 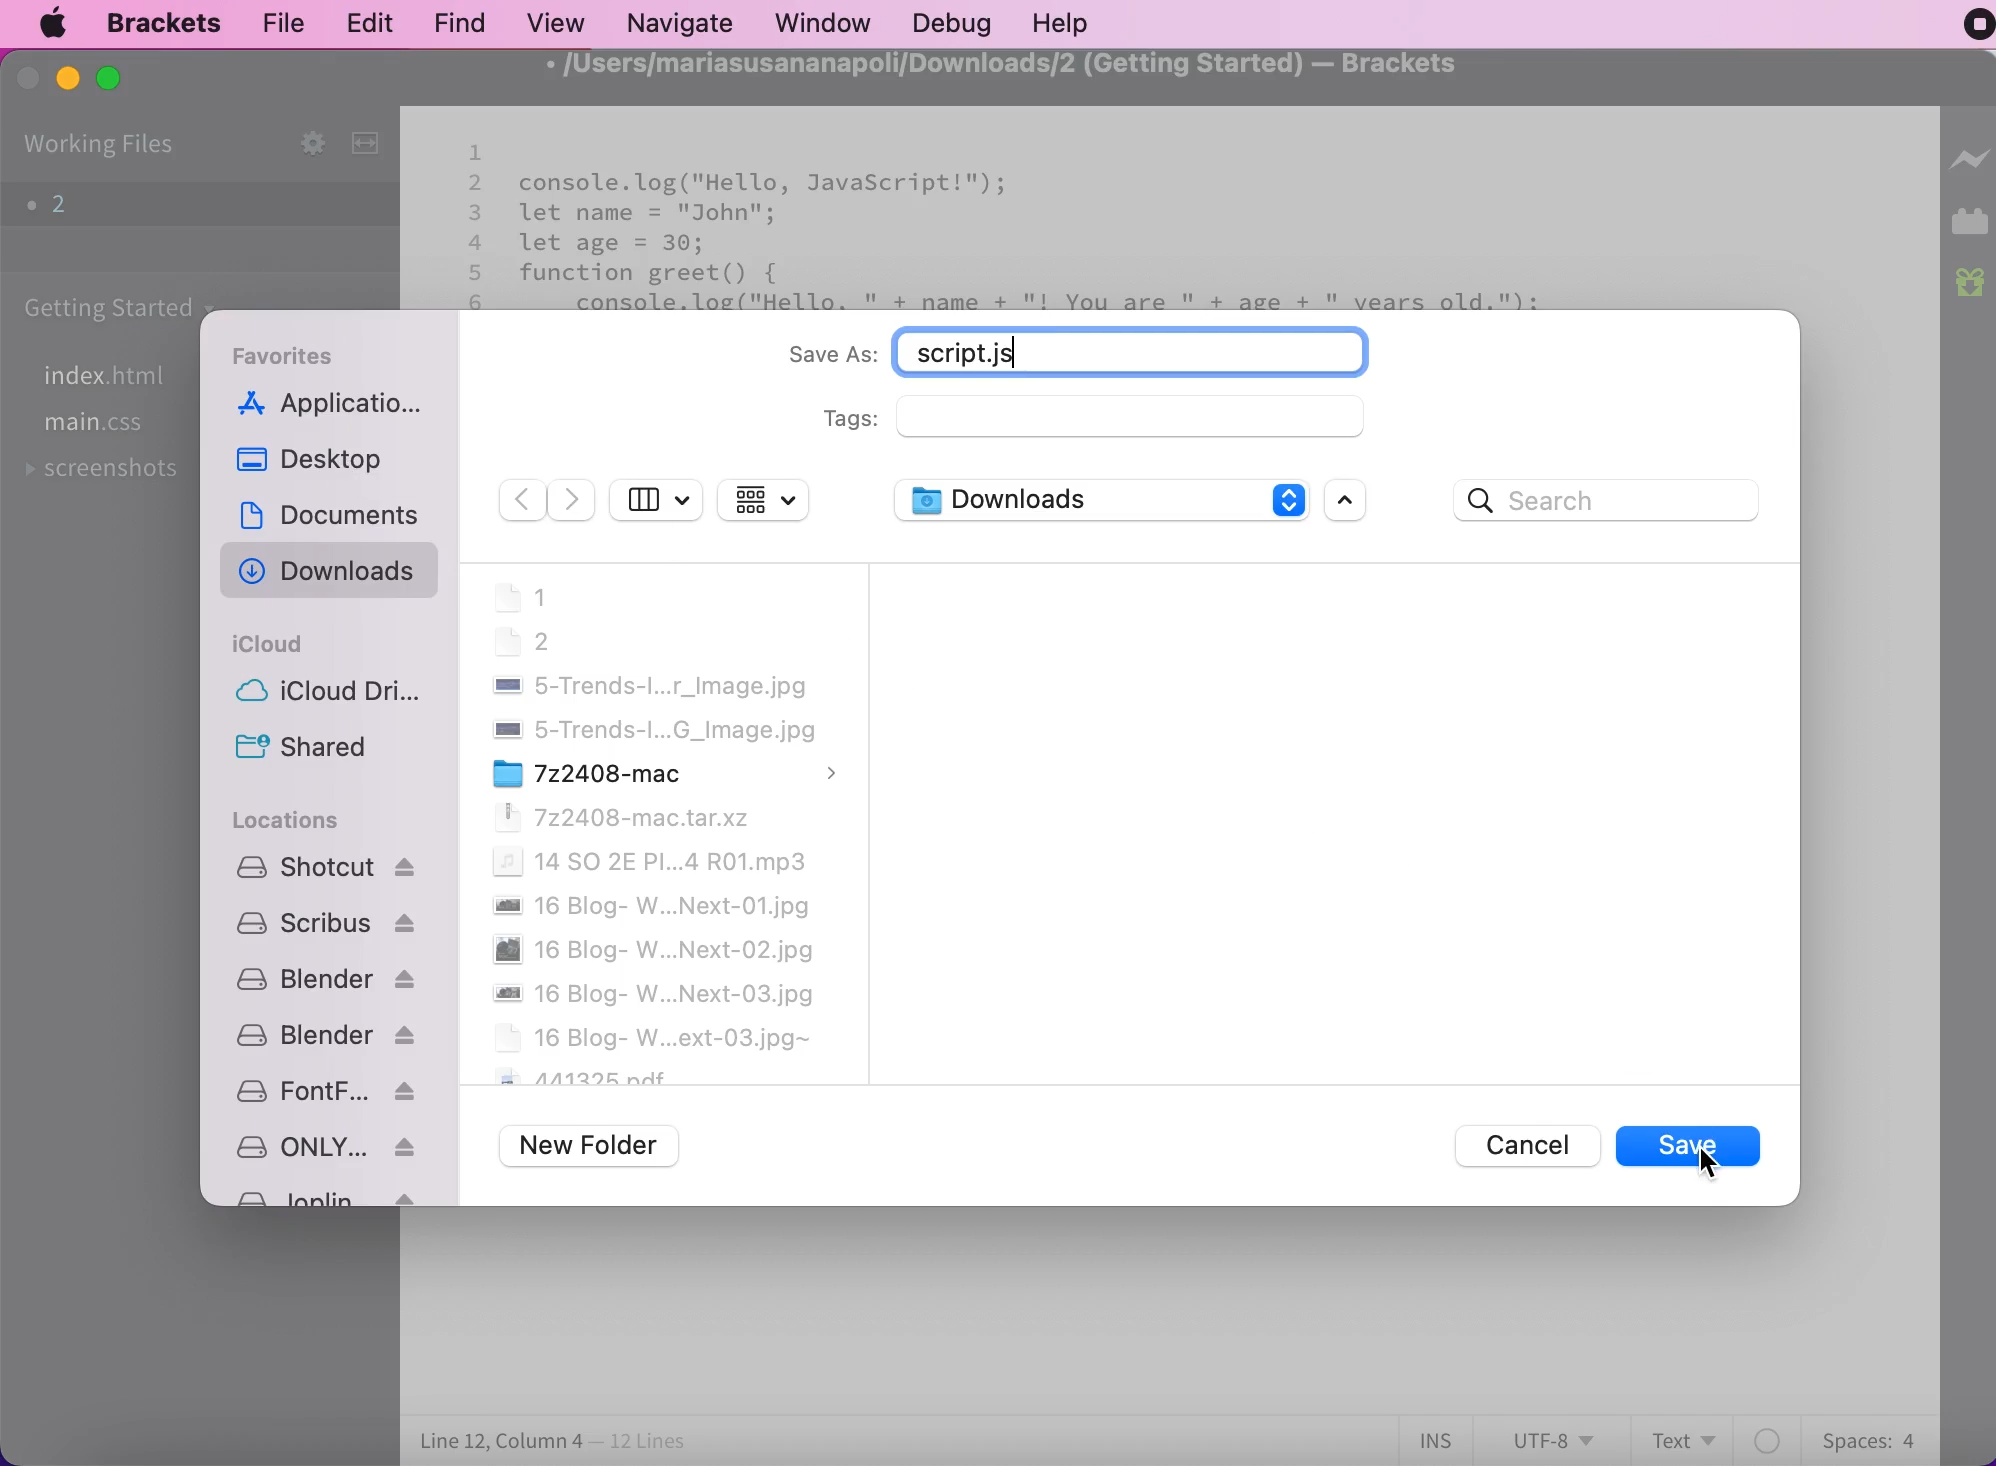 I want to click on 3, so click(x=476, y=212).